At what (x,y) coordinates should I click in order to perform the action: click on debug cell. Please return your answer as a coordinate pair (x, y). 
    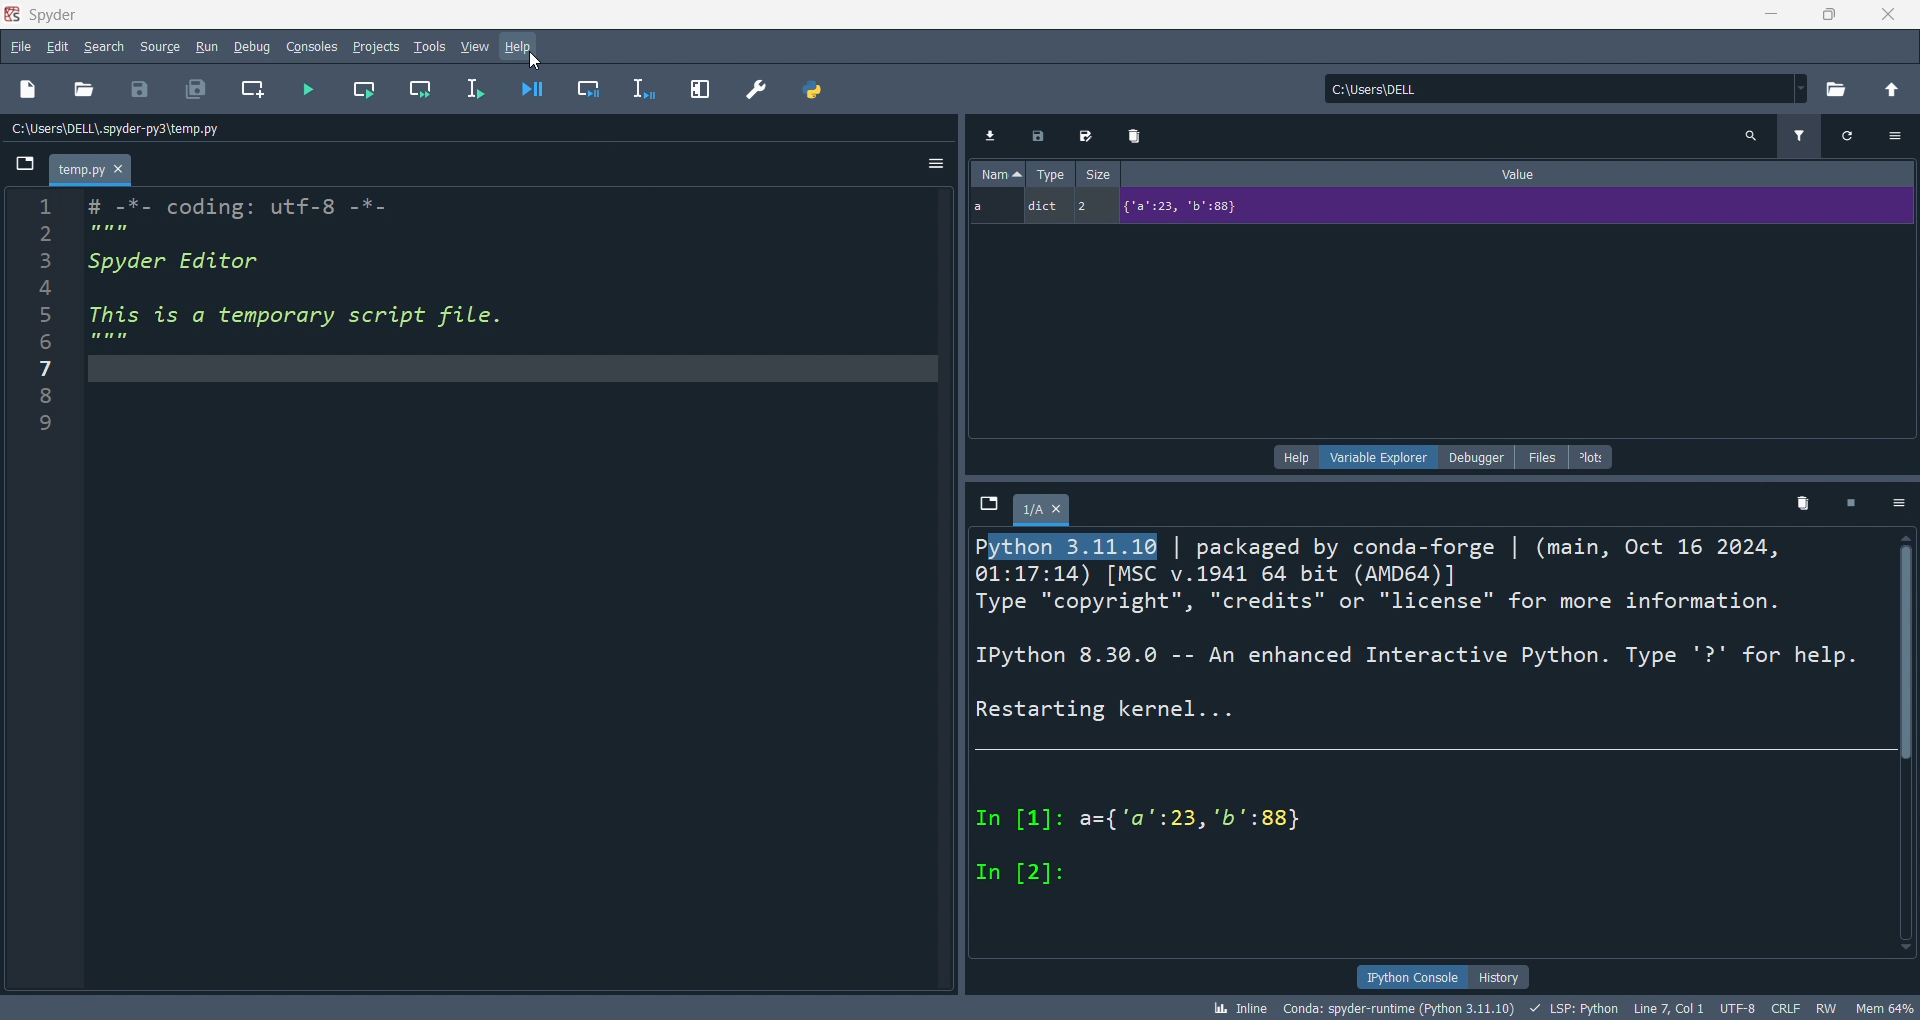
    Looking at the image, I should click on (587, 88).